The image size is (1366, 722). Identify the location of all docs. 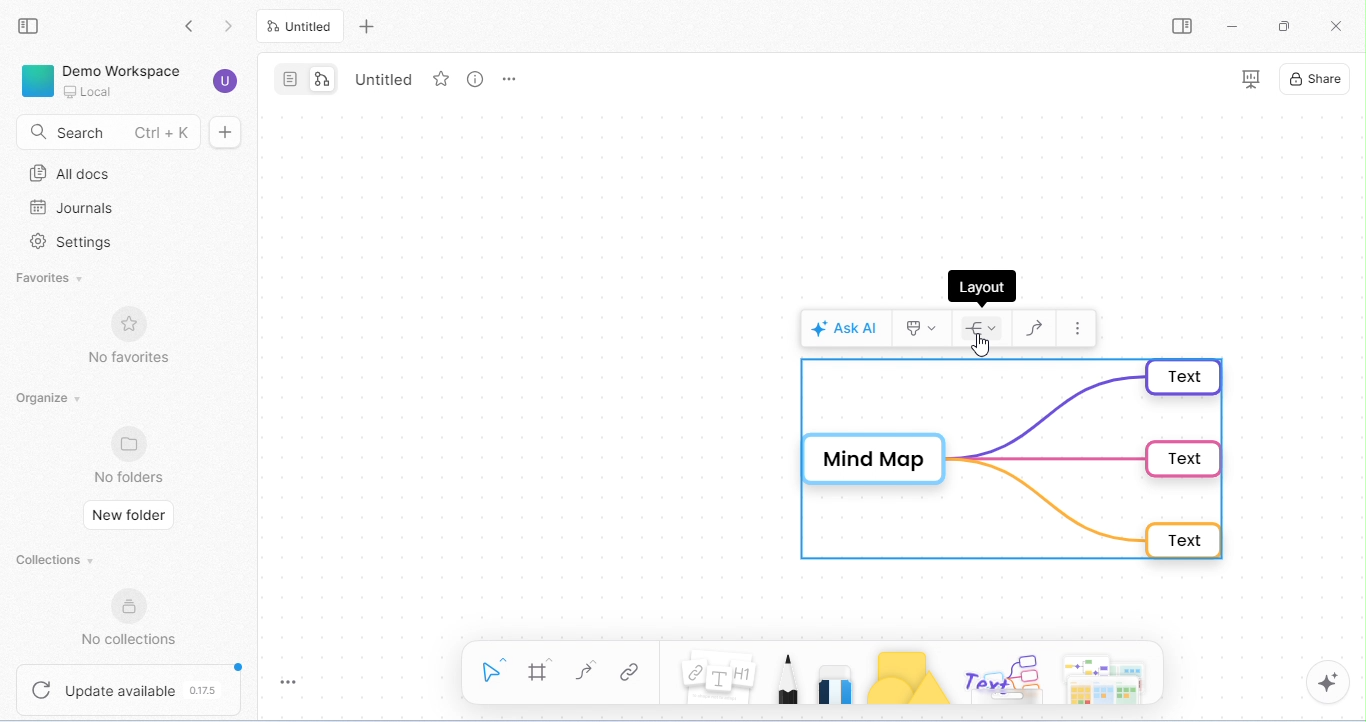
(77, 173).